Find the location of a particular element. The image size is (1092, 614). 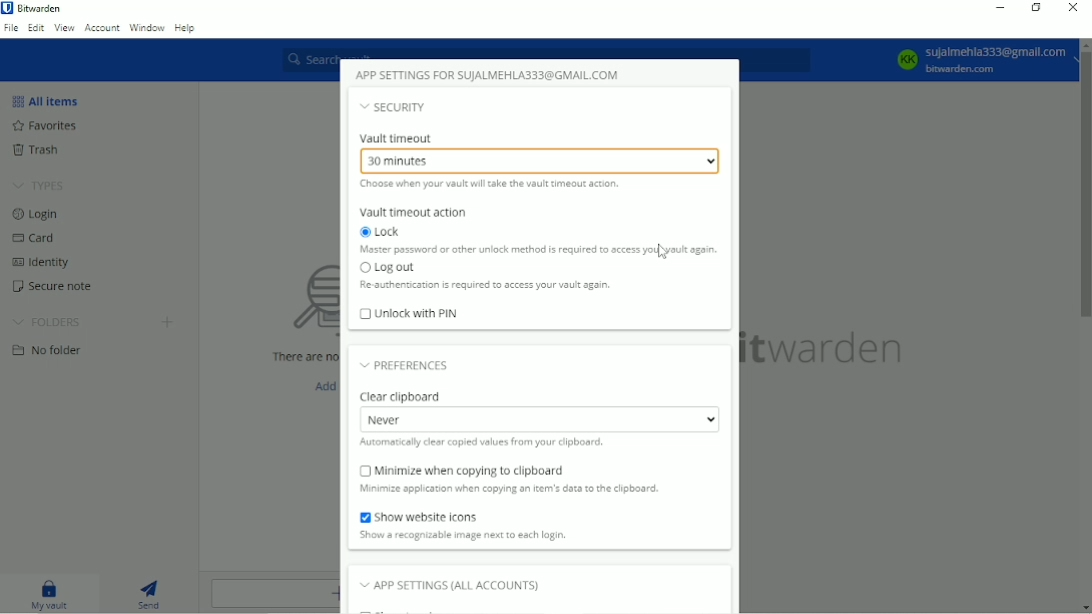

Types is located at coordinates (40, 185).